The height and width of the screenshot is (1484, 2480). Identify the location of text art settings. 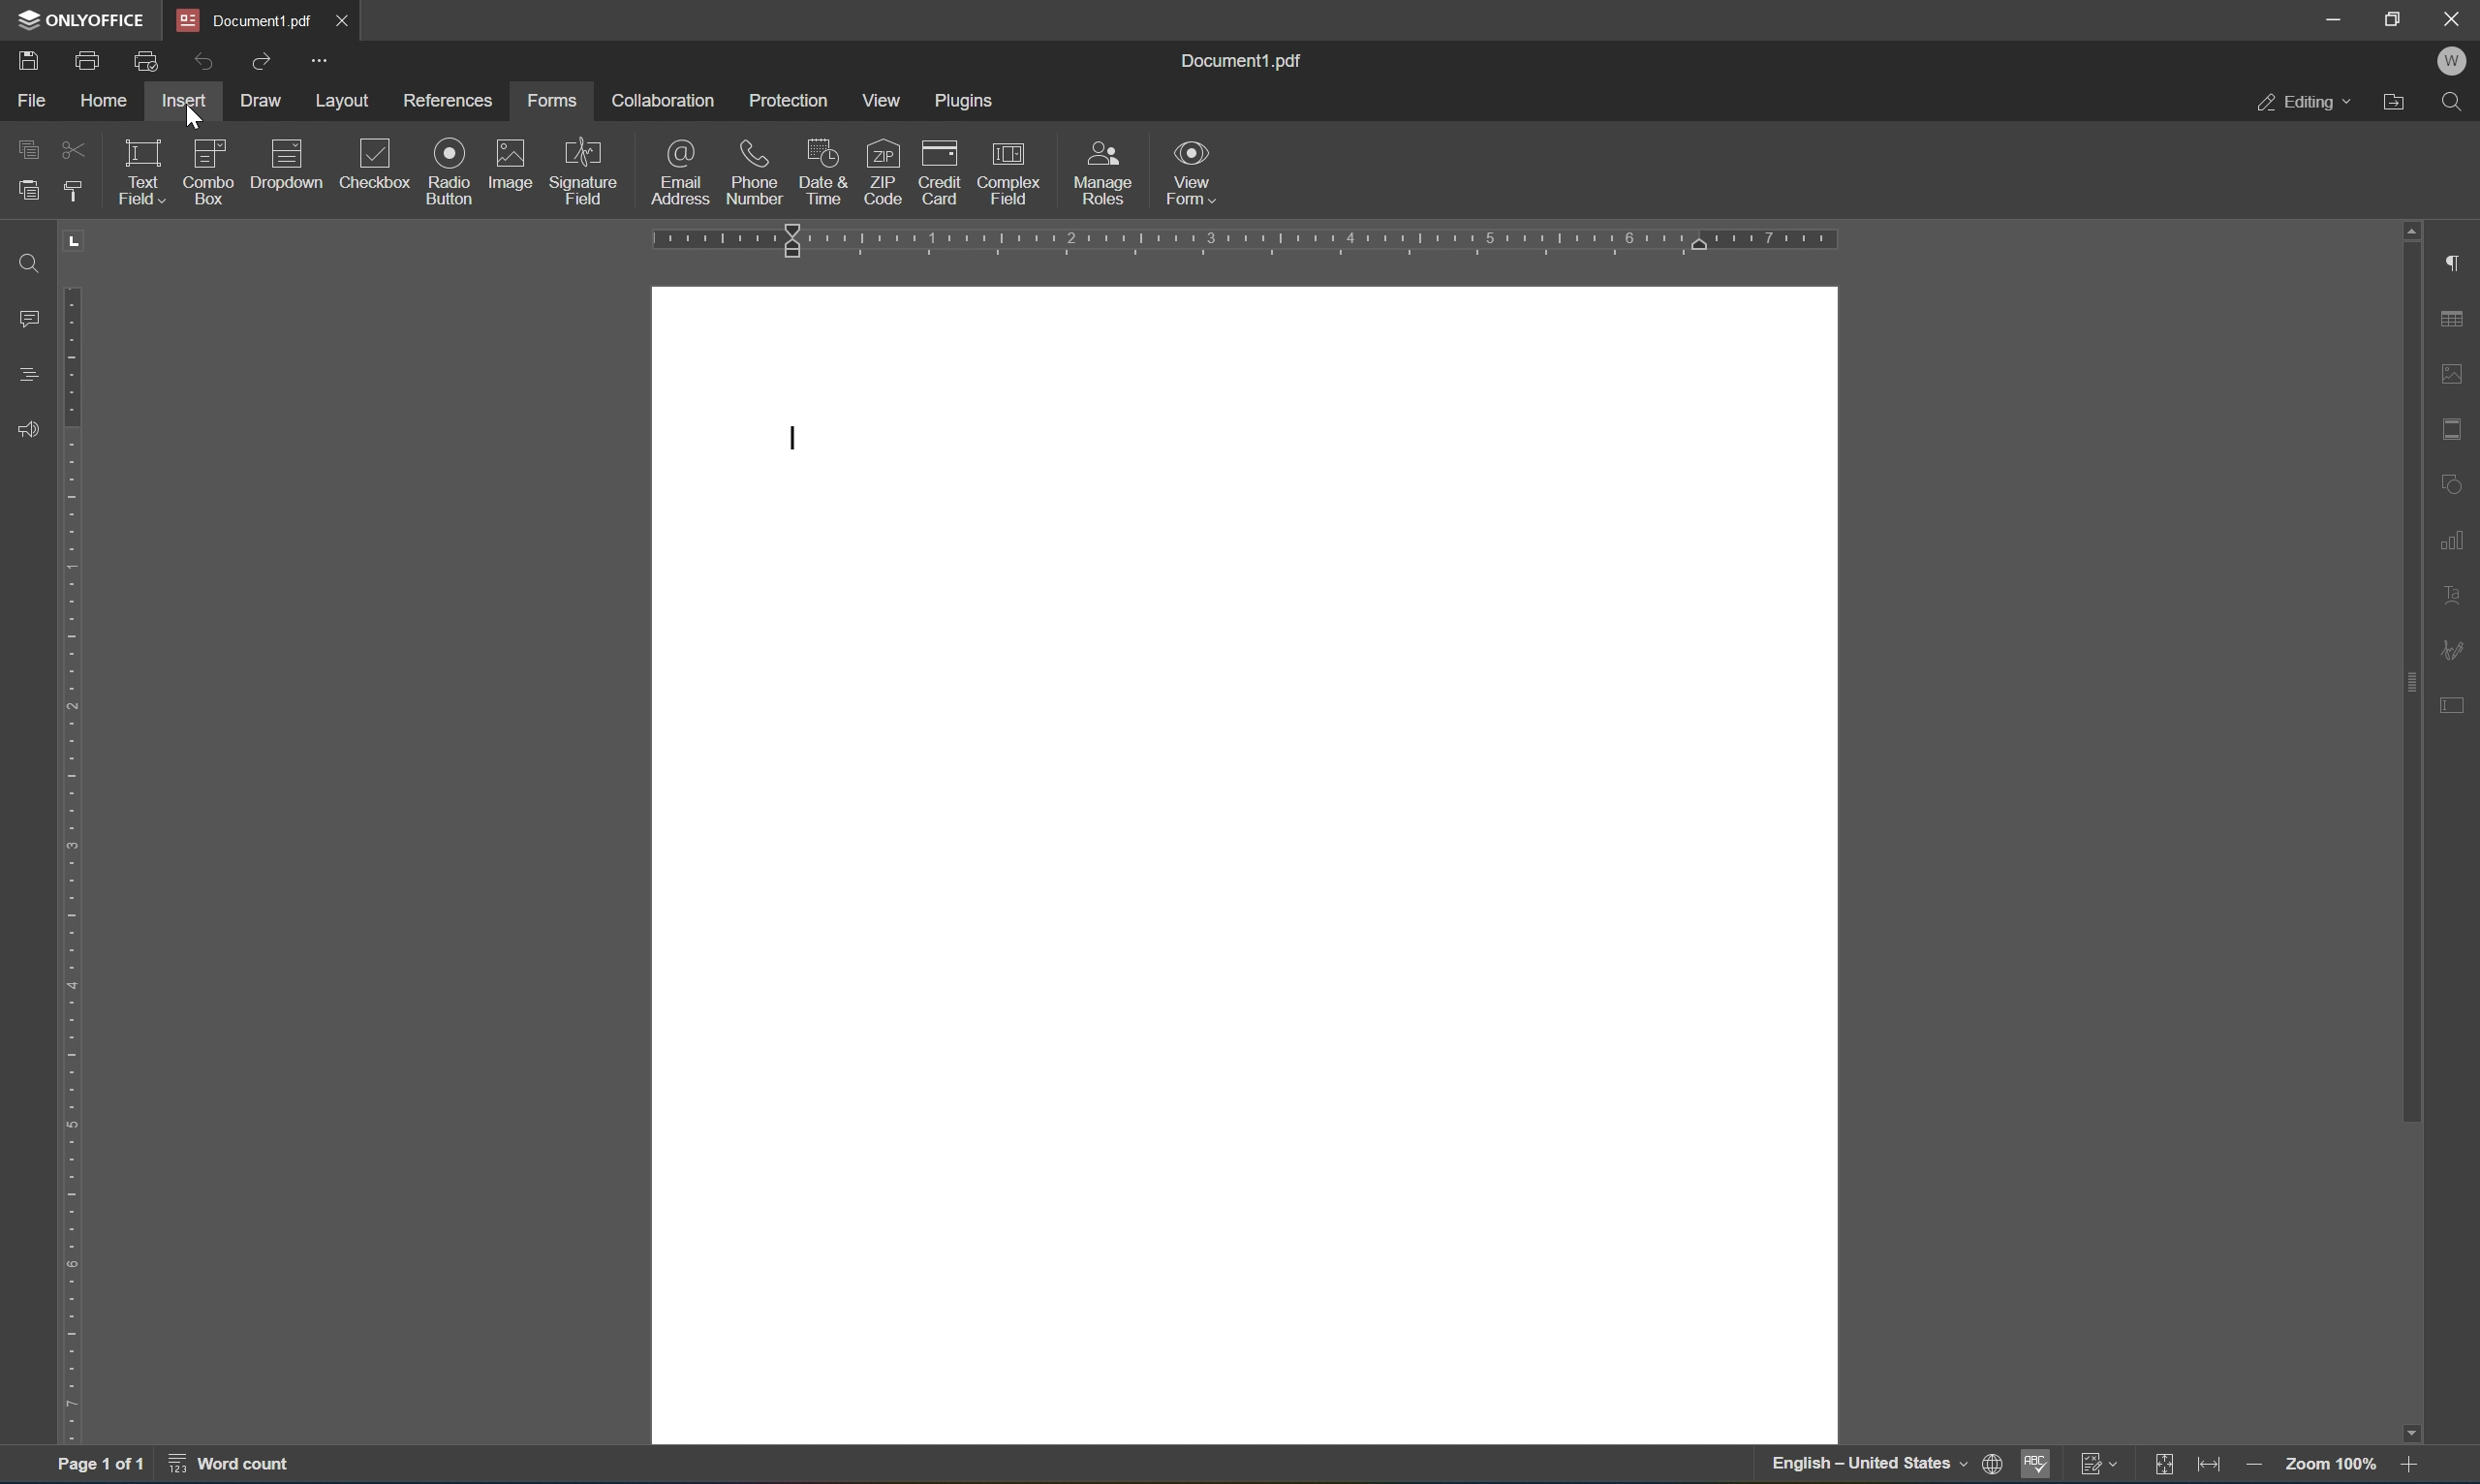
(2457, 595).